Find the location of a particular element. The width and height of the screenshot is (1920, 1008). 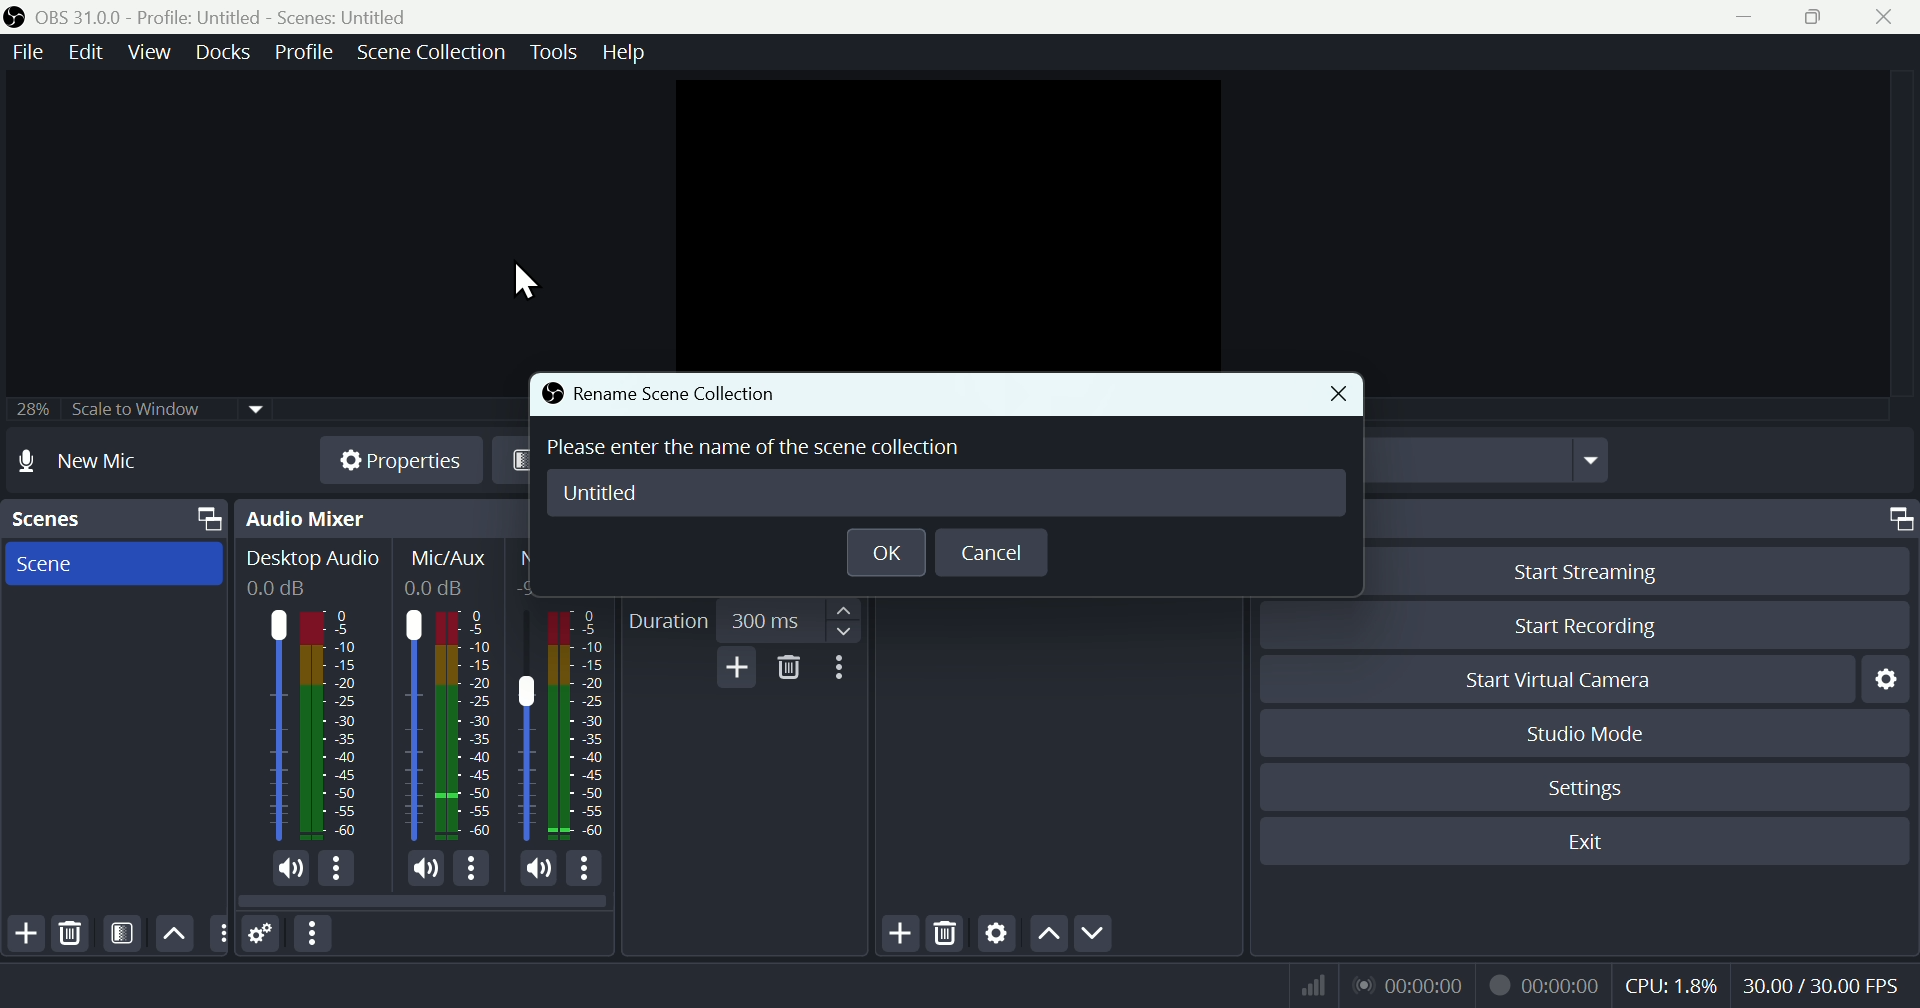

0.0dB is located at coordinates (285, 588).